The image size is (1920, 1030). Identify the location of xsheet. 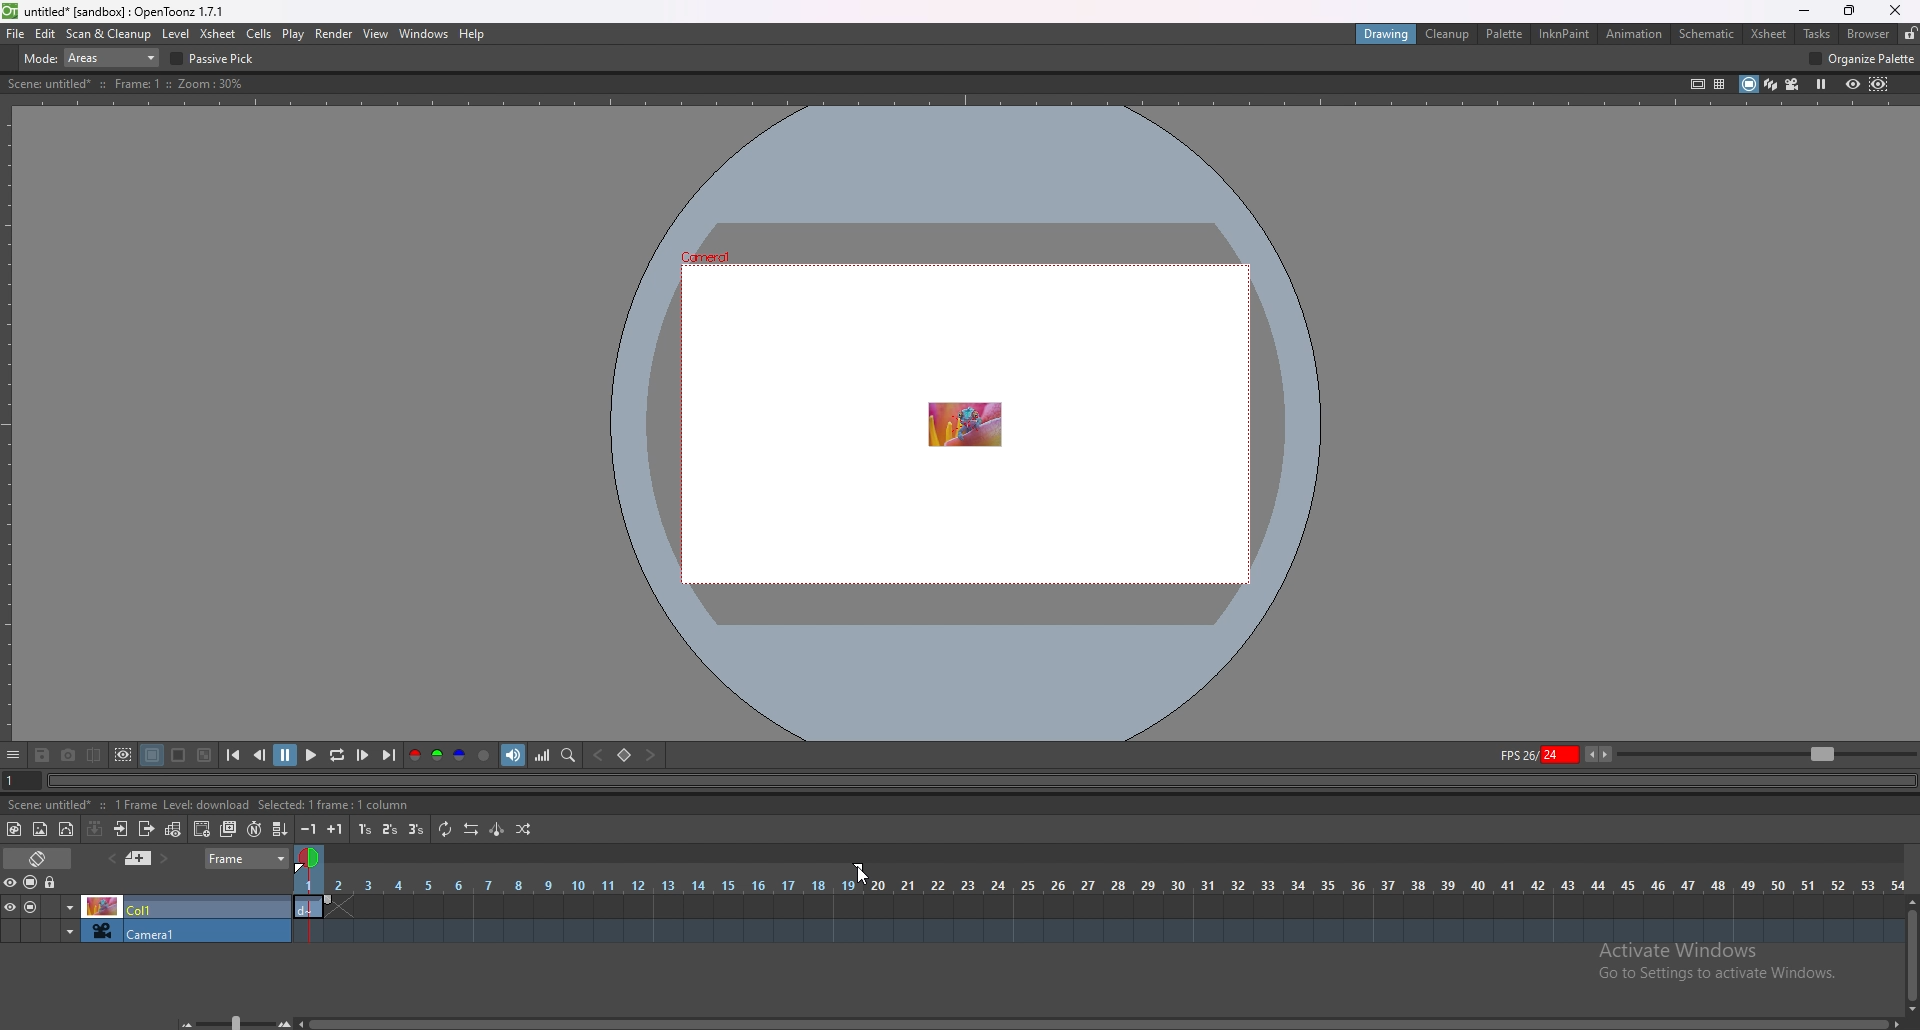
(220, 35).